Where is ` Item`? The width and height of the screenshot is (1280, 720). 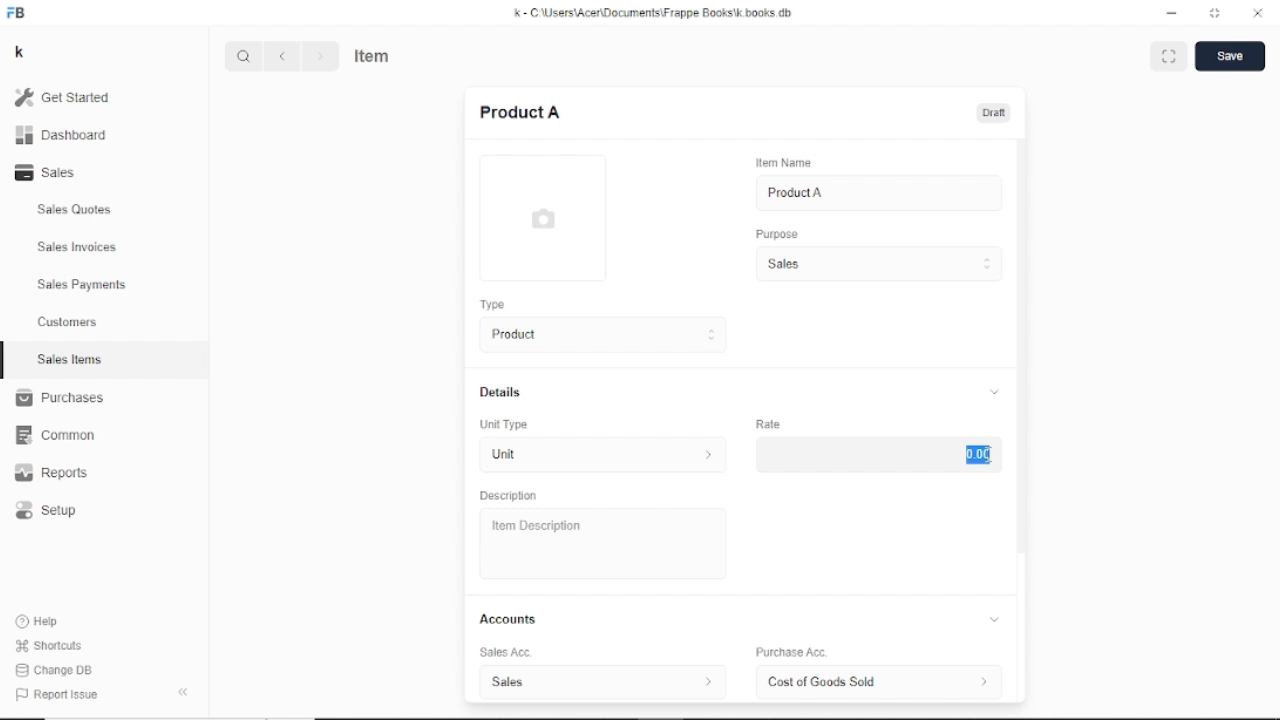
 Item is located at coordinates (373, 54).